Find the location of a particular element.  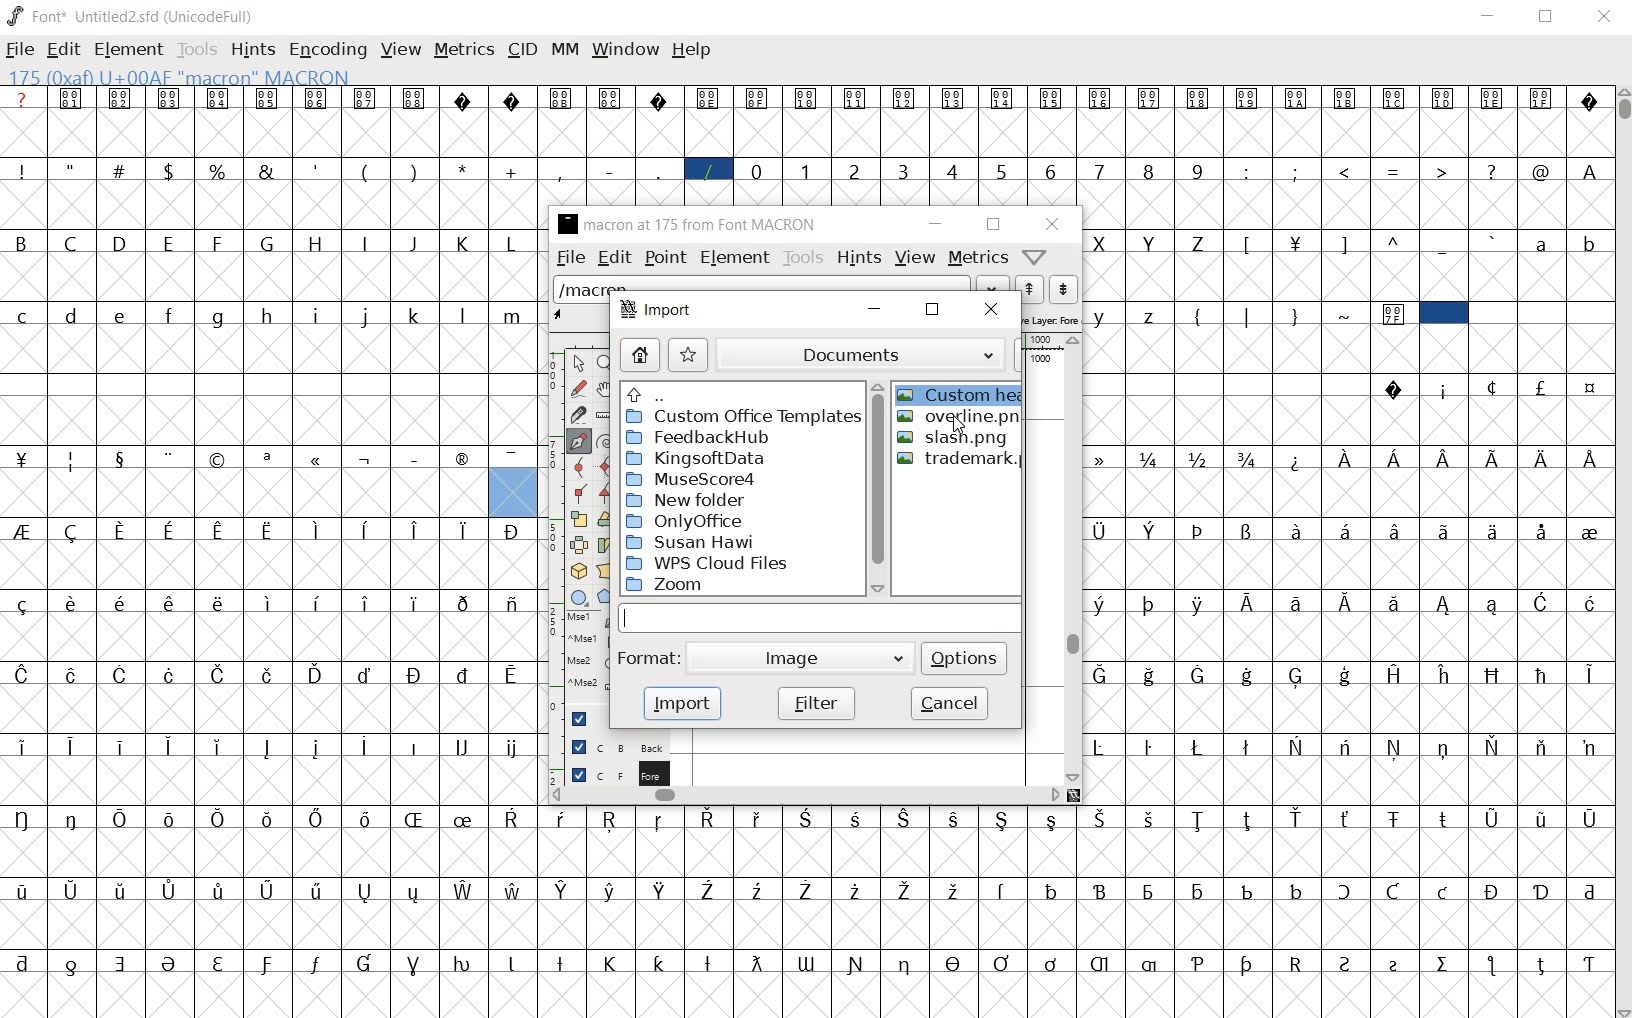

ruler is located at coordinates (551, 558).